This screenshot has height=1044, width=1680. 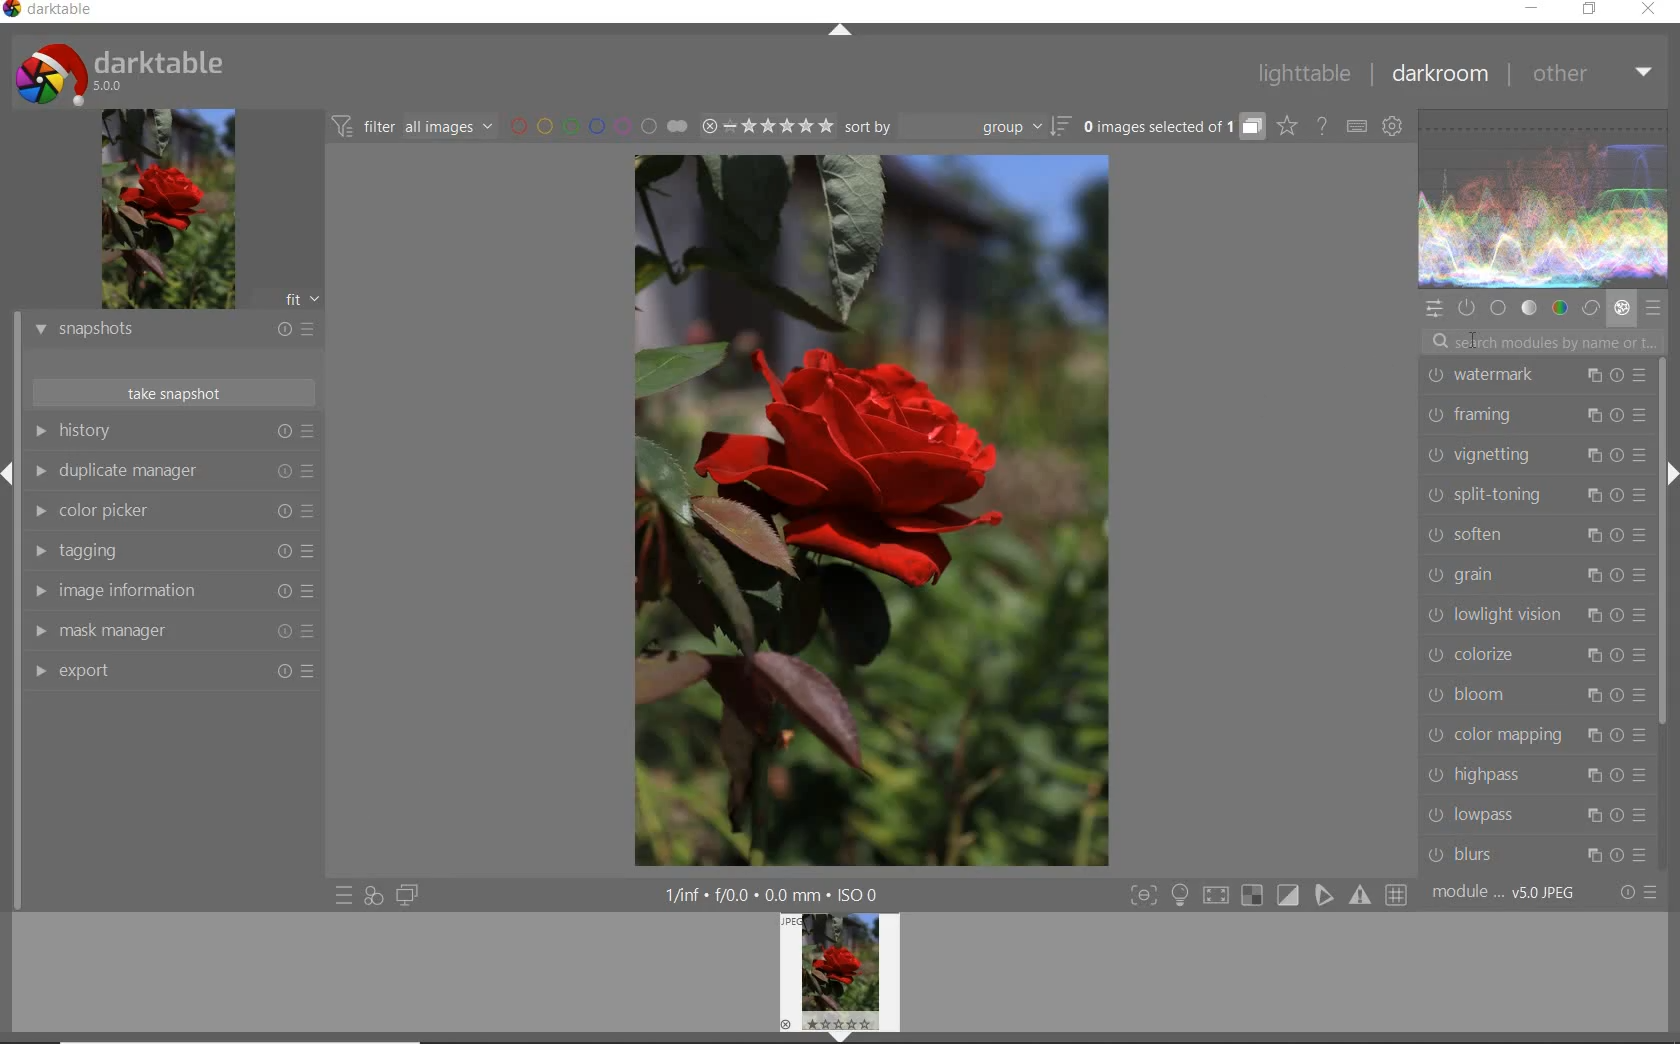 I want to click on framing, so click(x=1531, y=414).